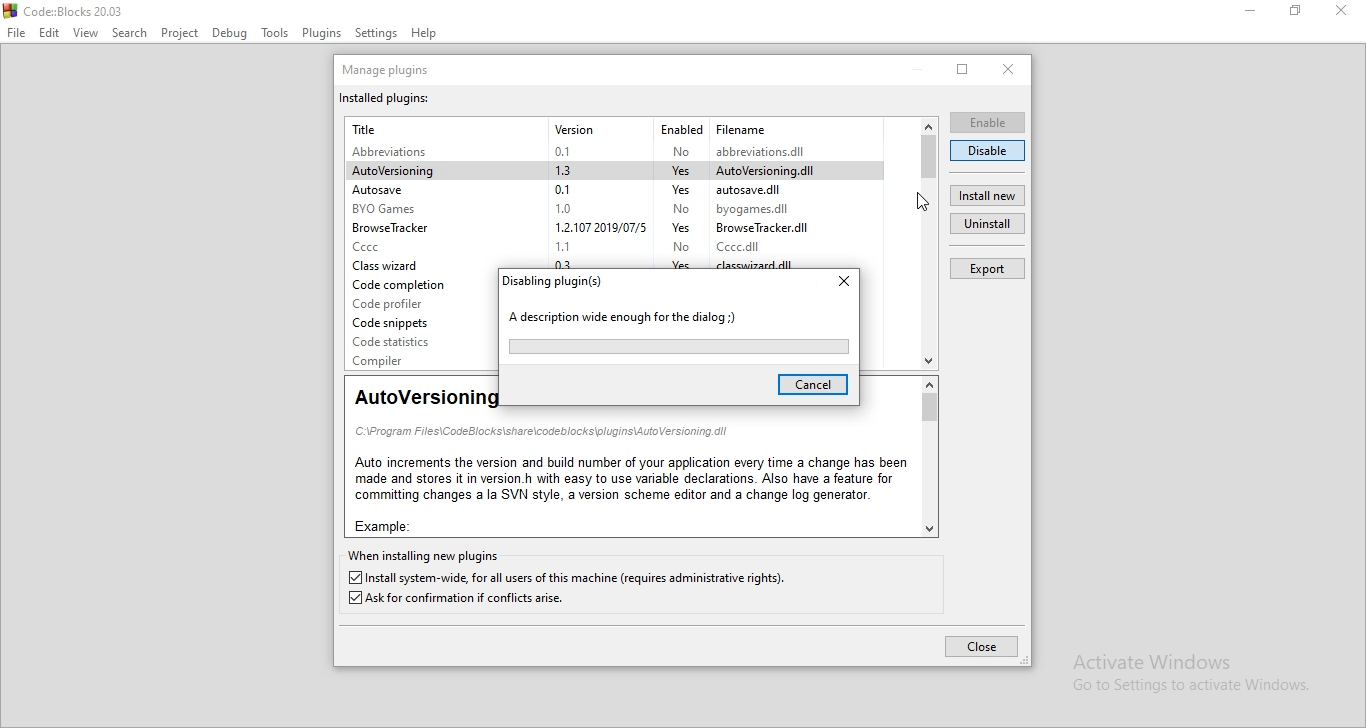 This screenshot has height=728, width=1366. Describe the element at coordinates (842, 282) in the screenshot. I see `close` at that location.